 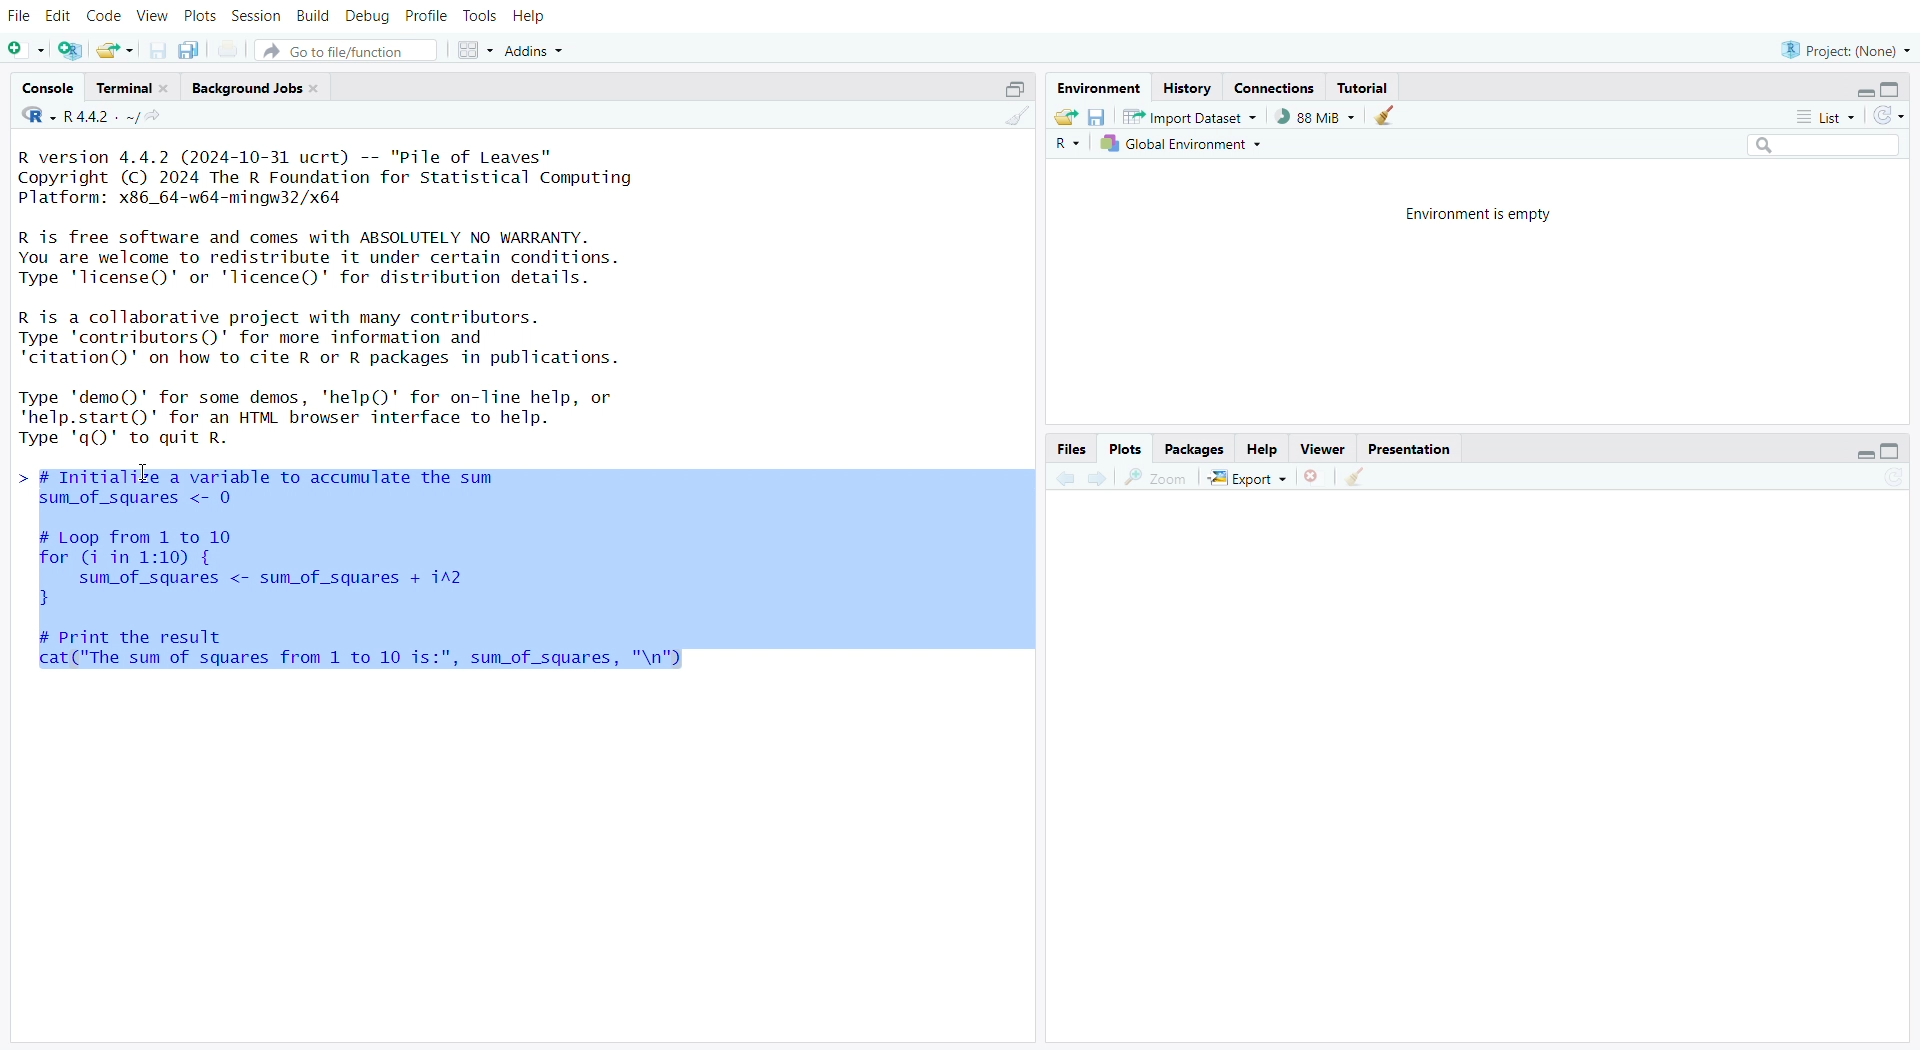 What do you see at coordinates (254, 474) in the screenshot?
I see `# Initialize a variable to accumulate the sum` at bounding box center [254, 474].